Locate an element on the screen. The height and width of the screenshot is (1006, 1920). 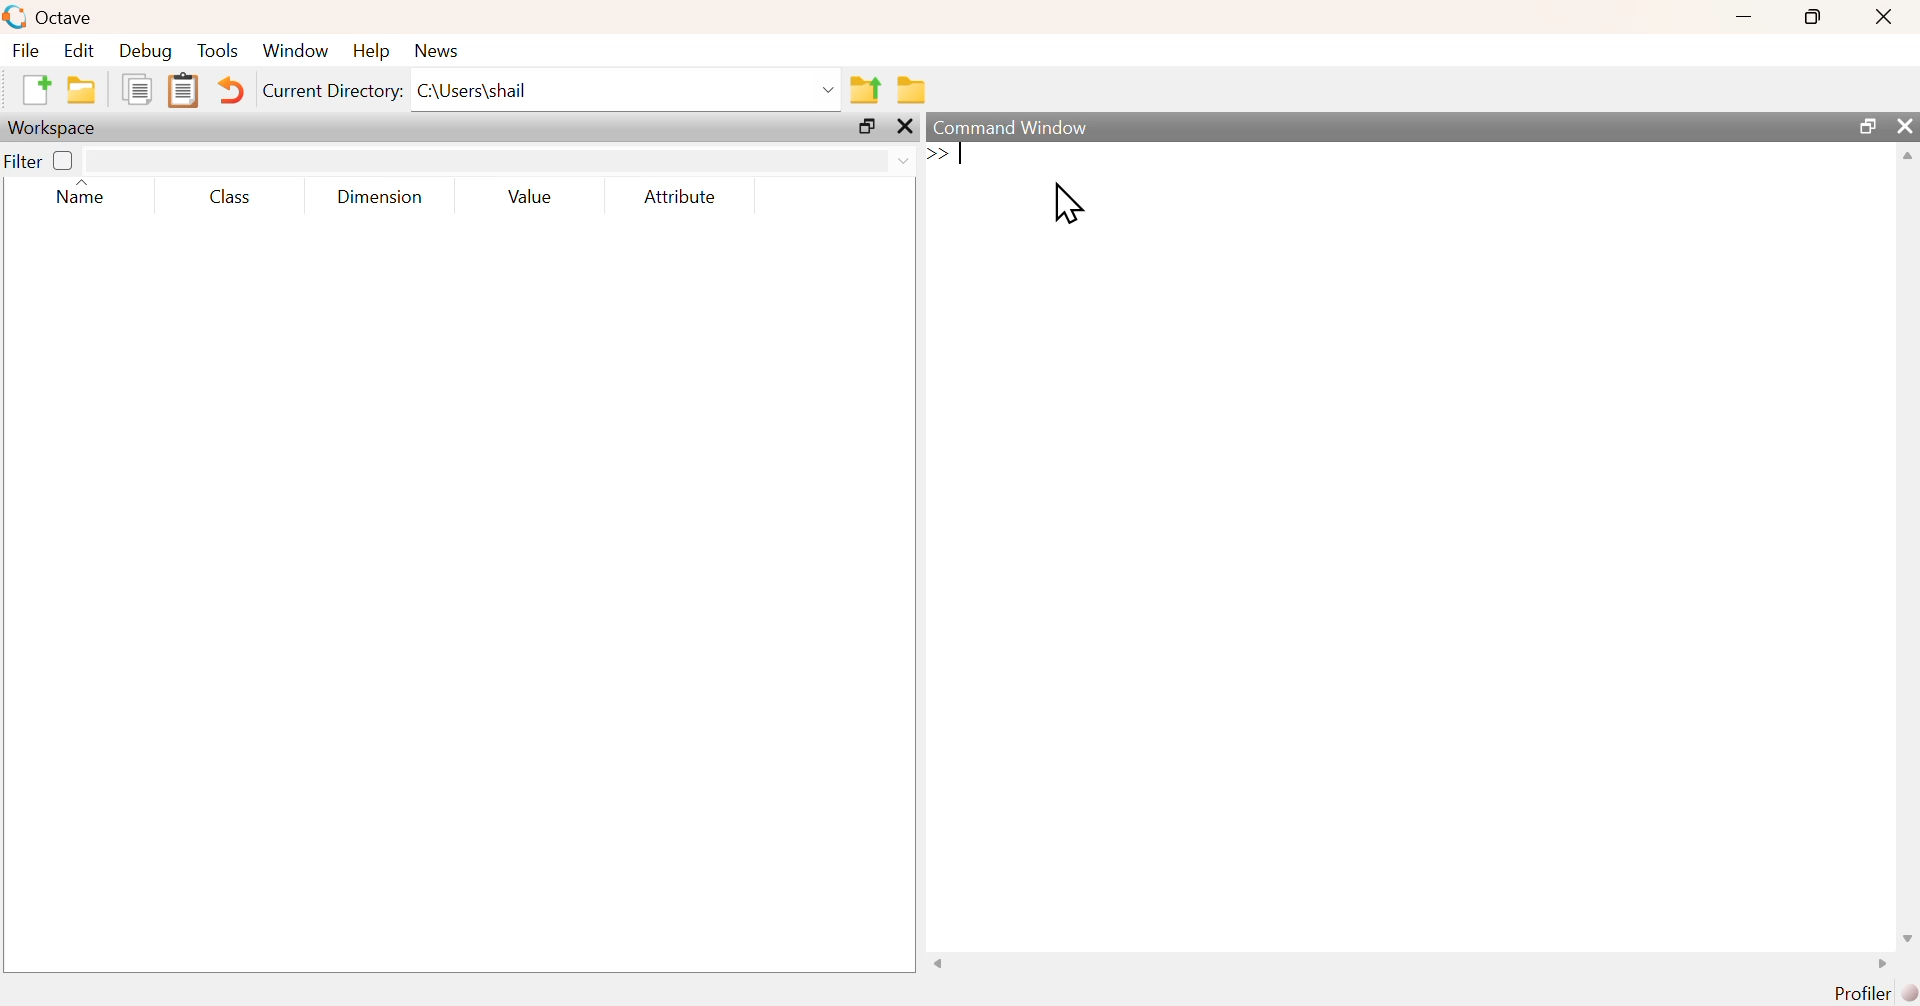
Window is located at coordinates (298, 52).